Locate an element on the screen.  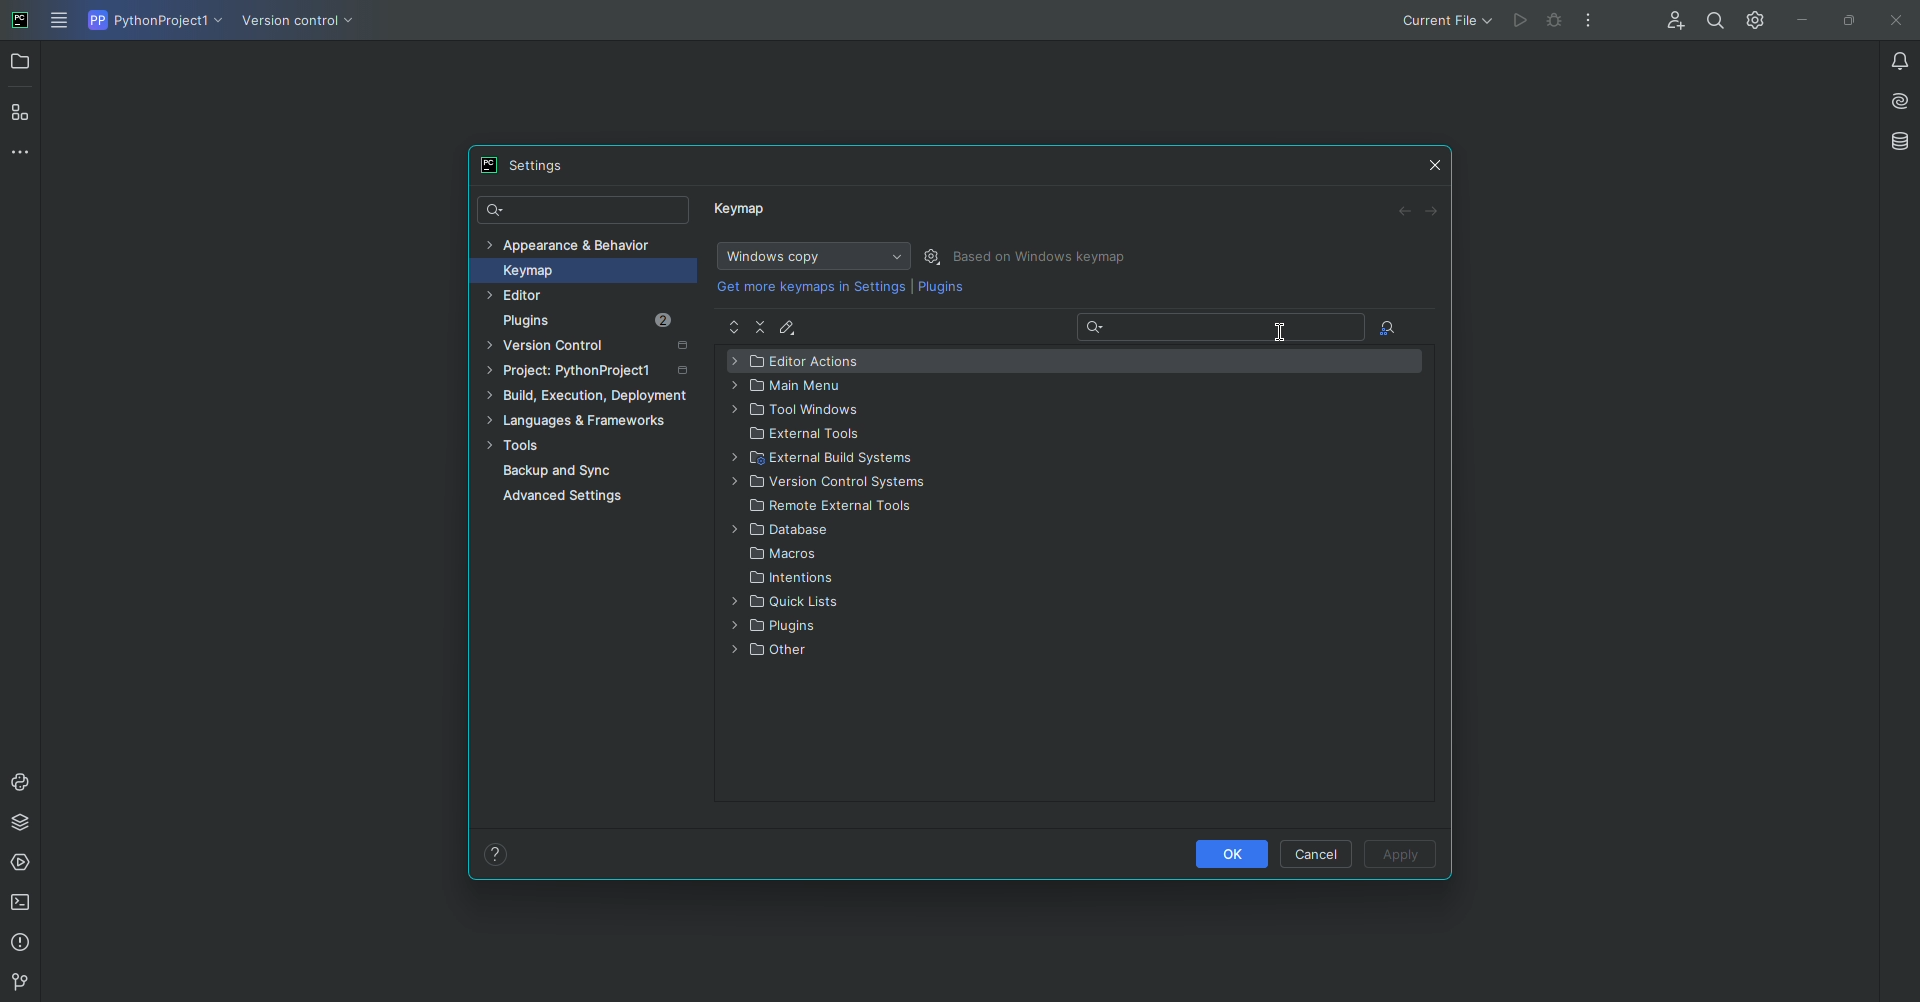
Structure is located at coordinates (22, 111).